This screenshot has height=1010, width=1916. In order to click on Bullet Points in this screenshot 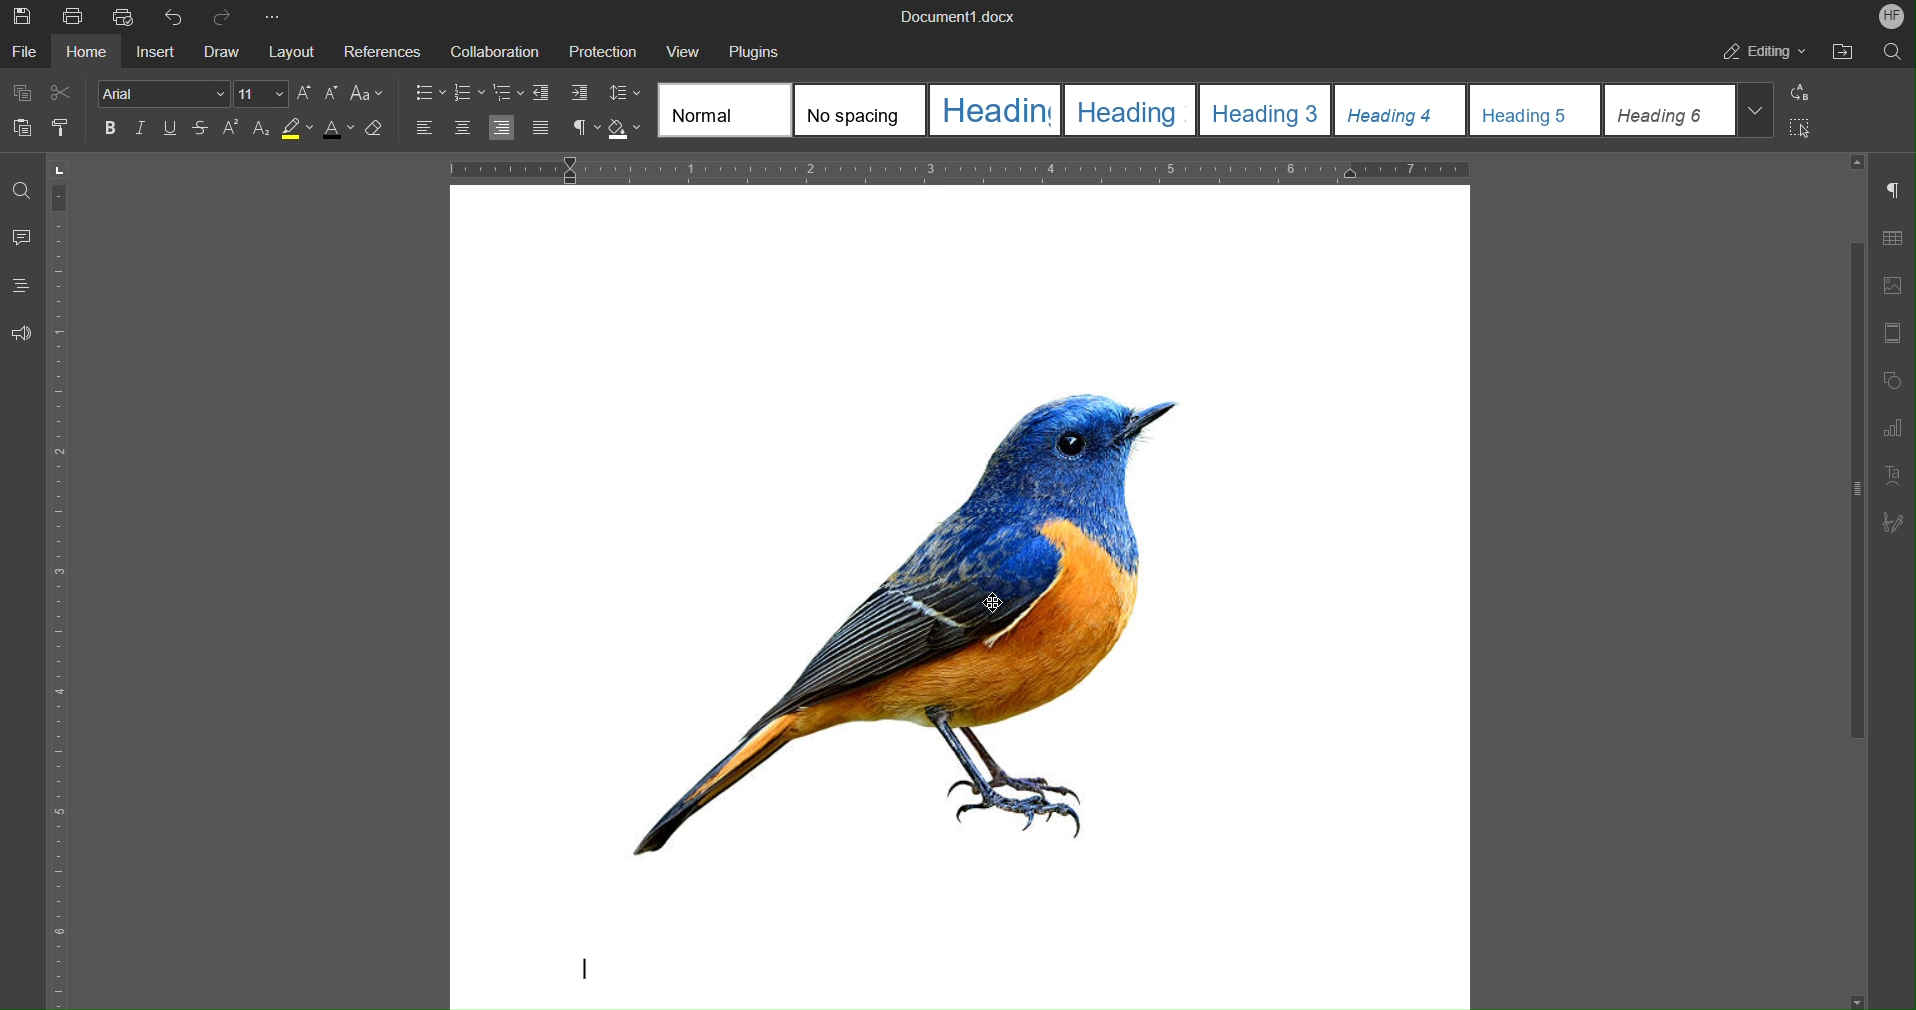, I will do `click(429, 94)`.